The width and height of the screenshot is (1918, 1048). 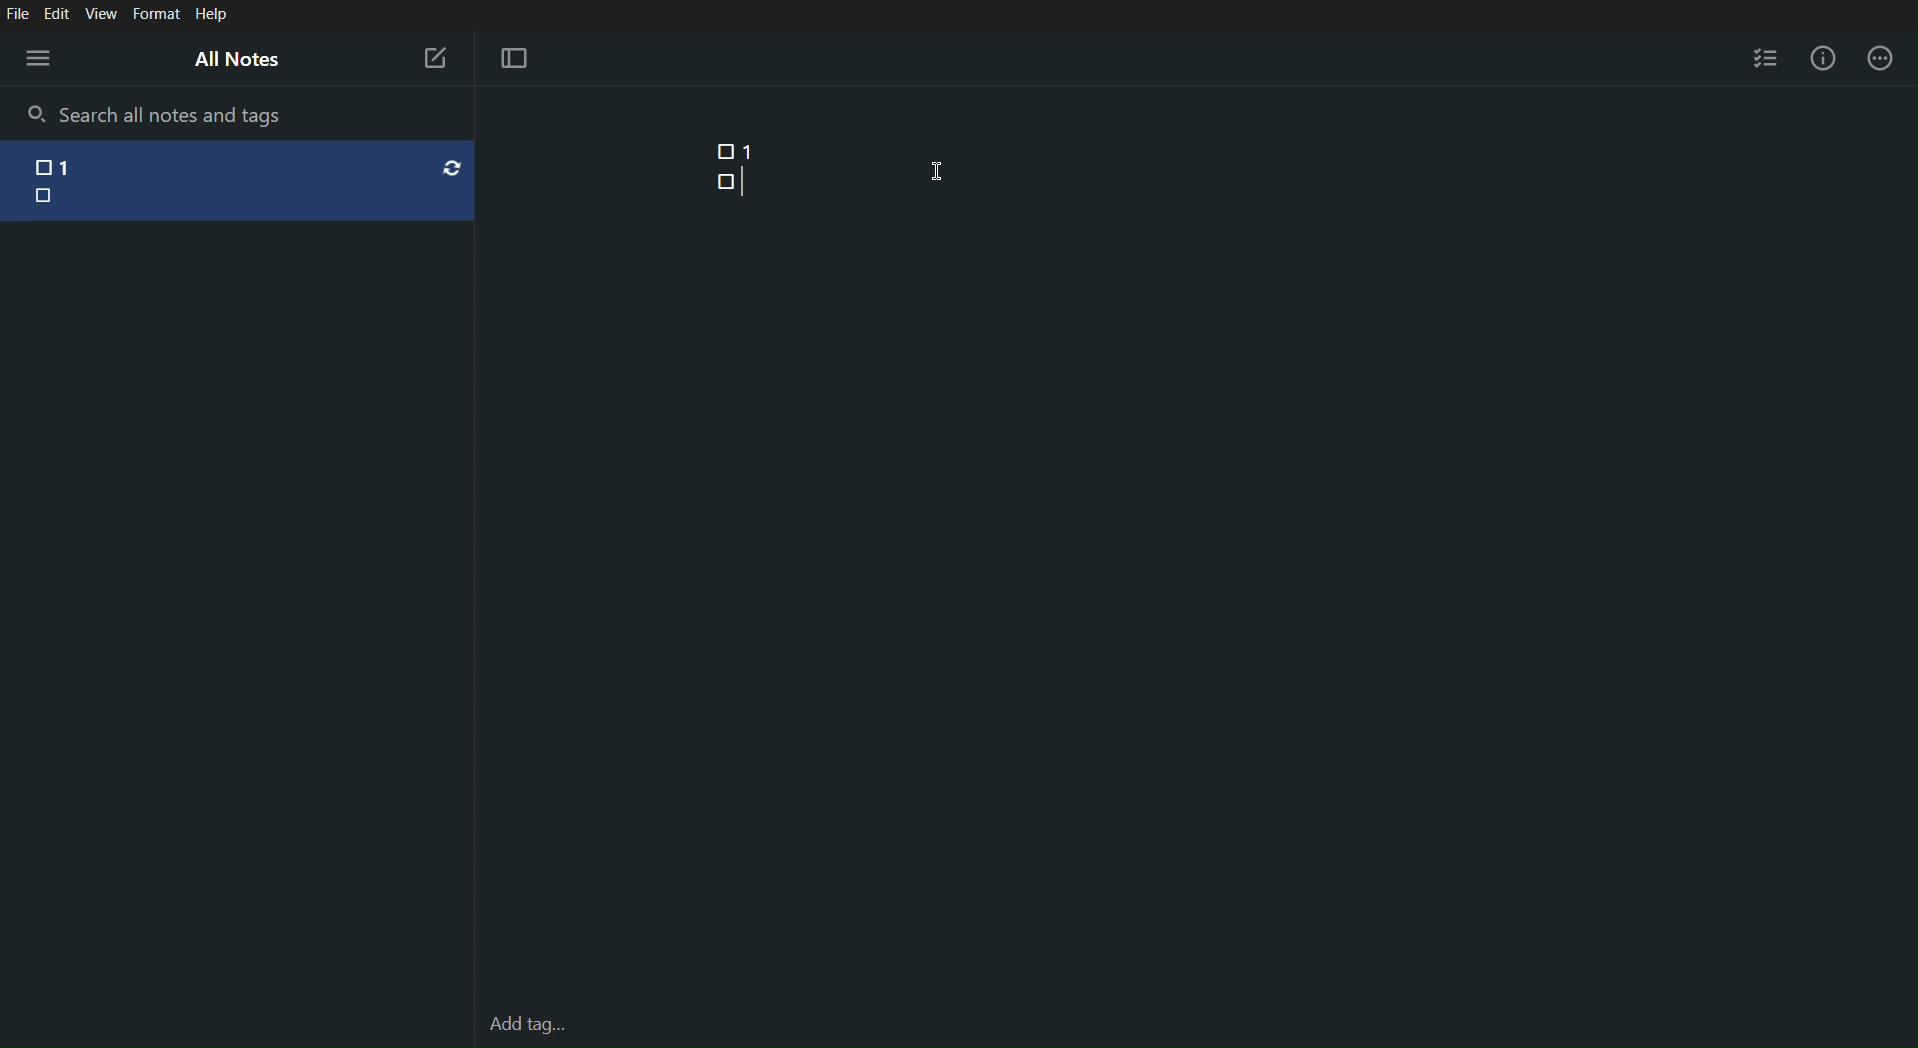 I want to click on Help, so click(x=212, y=15).